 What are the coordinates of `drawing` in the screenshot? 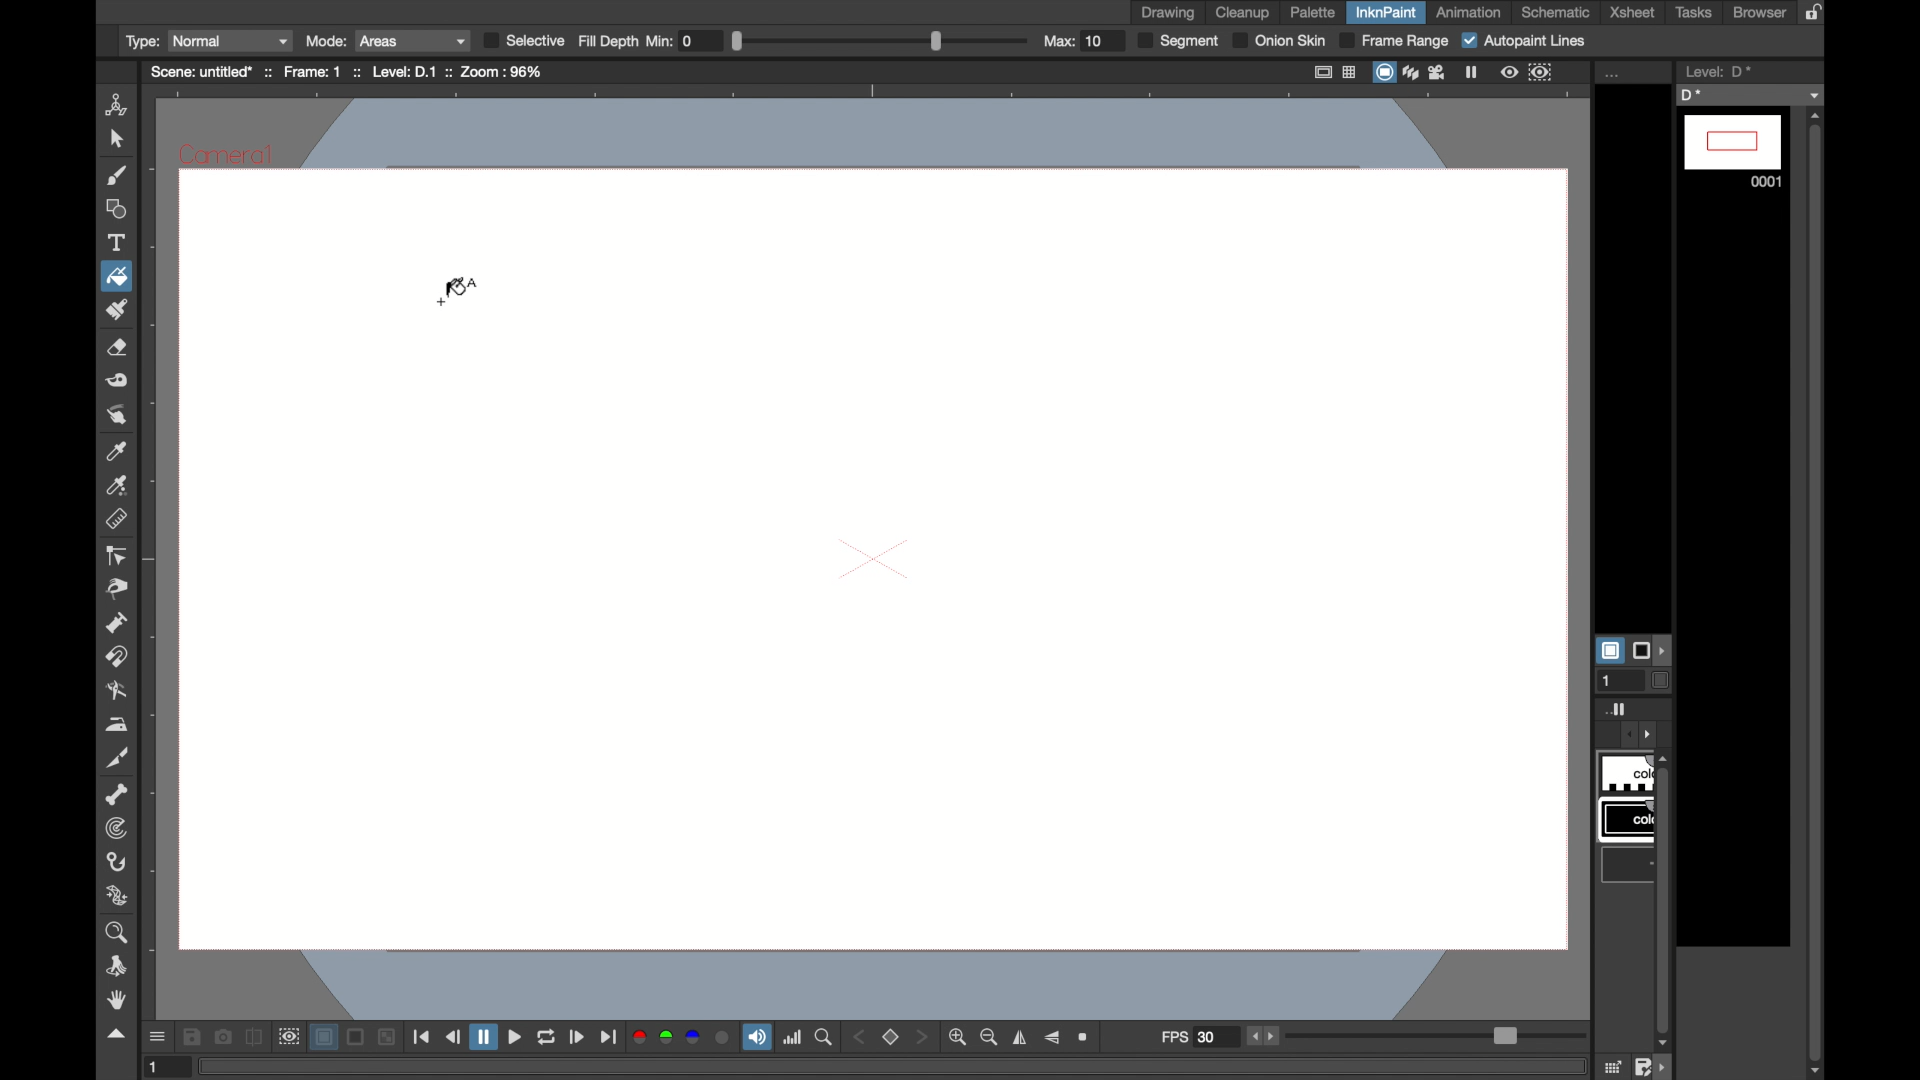 It's located at (1168, 13).